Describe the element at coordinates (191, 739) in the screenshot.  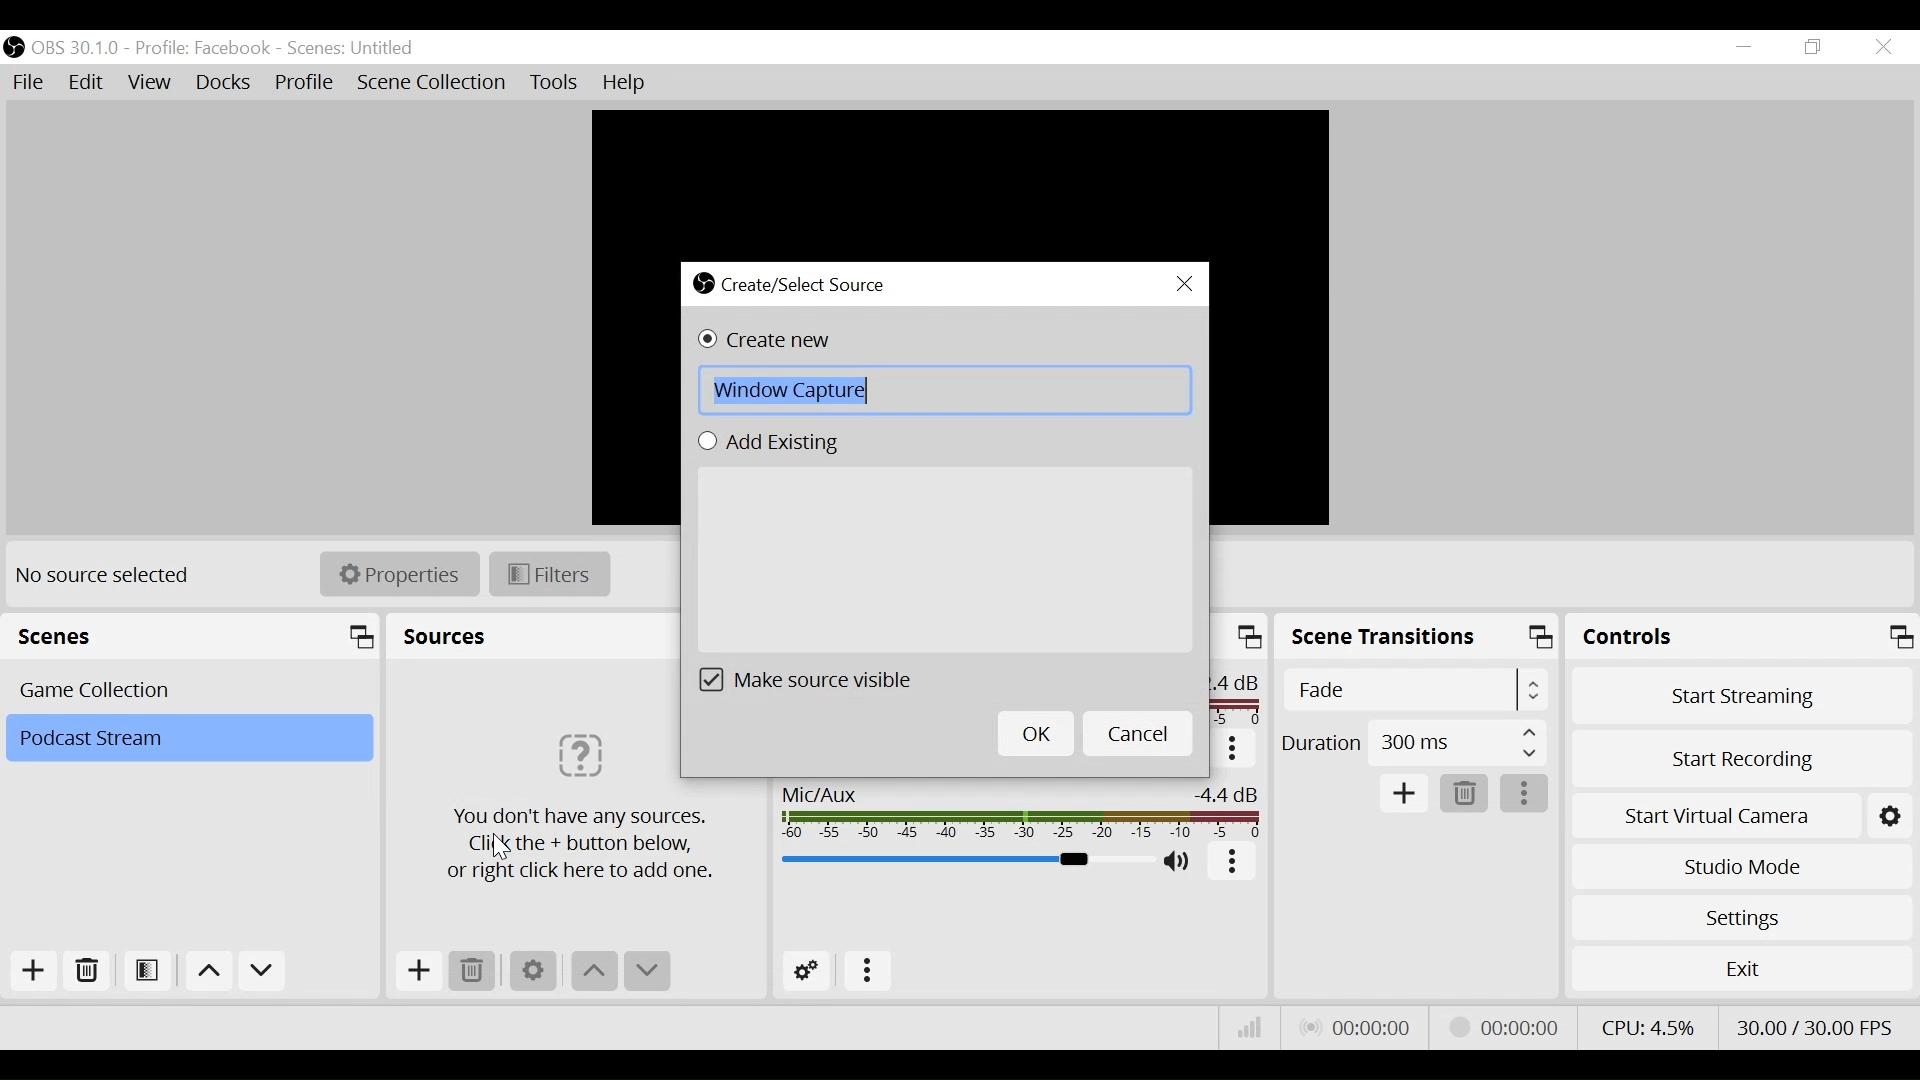
I see `Scene ` at that location.